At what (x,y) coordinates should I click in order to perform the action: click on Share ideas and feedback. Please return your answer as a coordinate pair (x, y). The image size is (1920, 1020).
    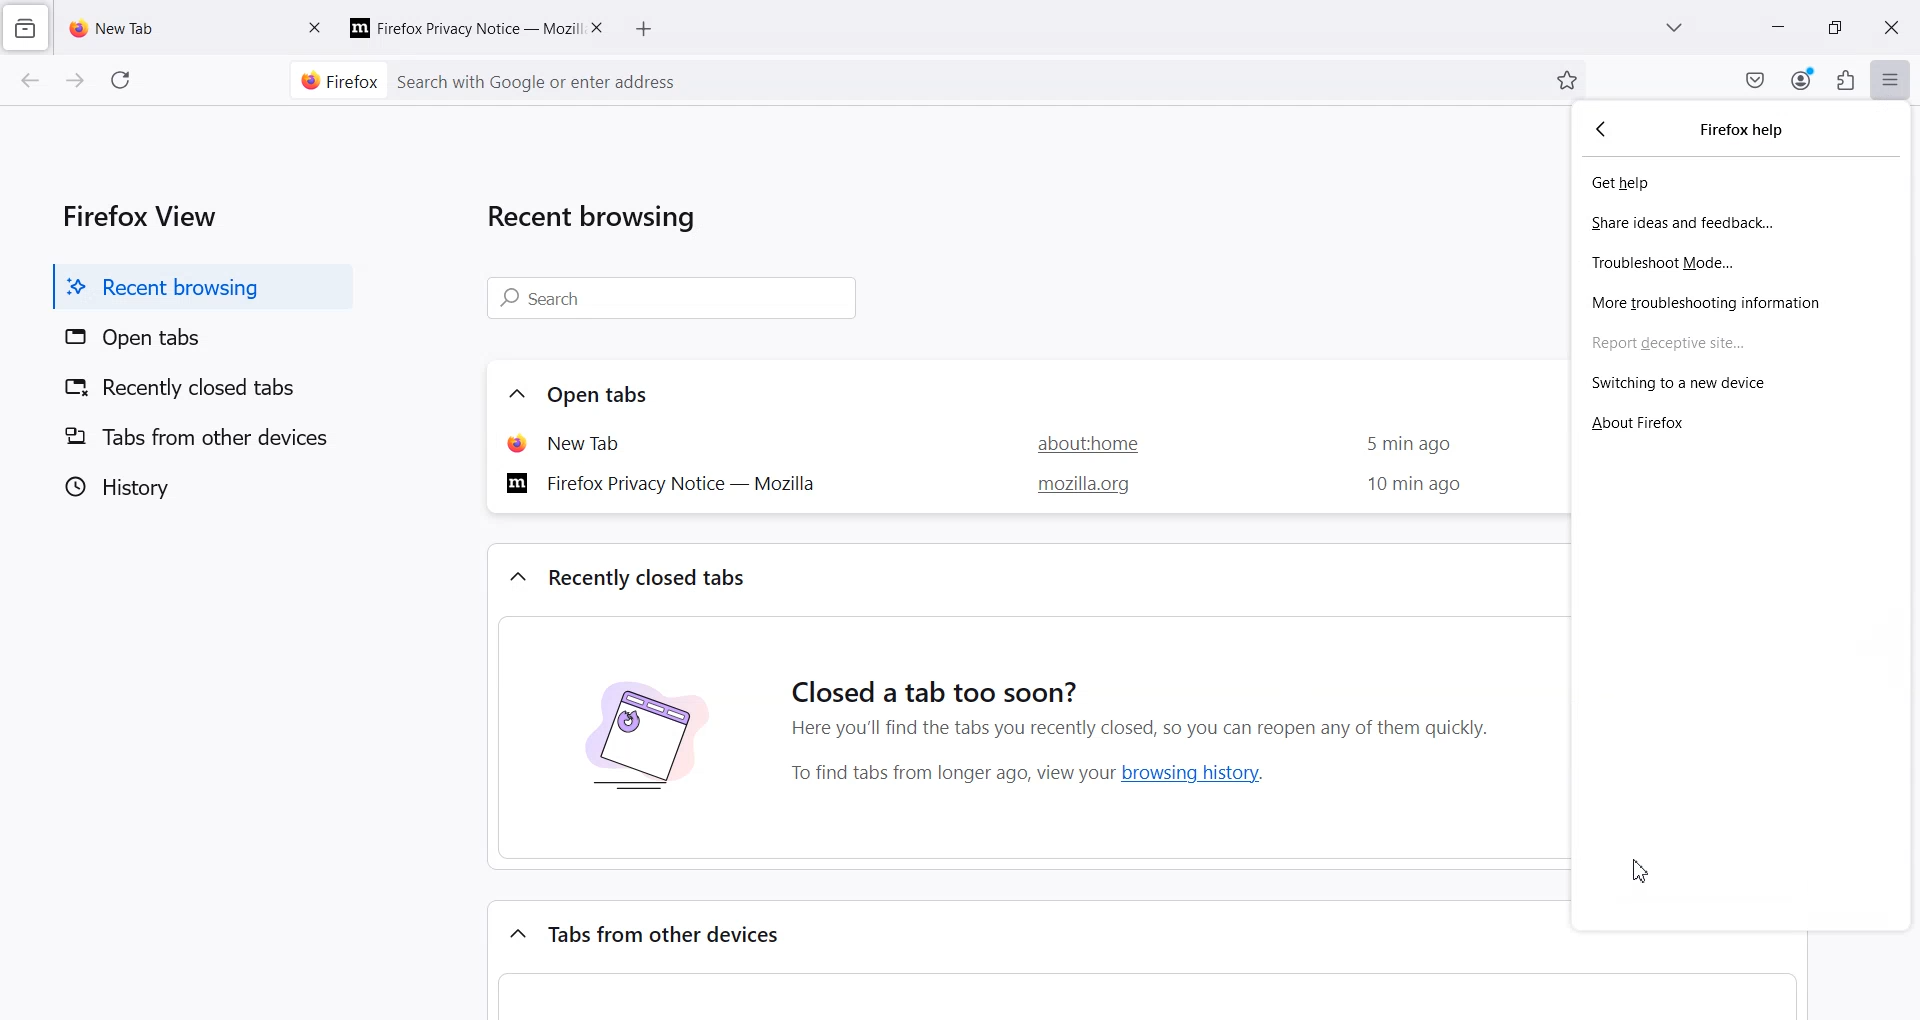
    Looking at the image, I should click on (1739, 223).